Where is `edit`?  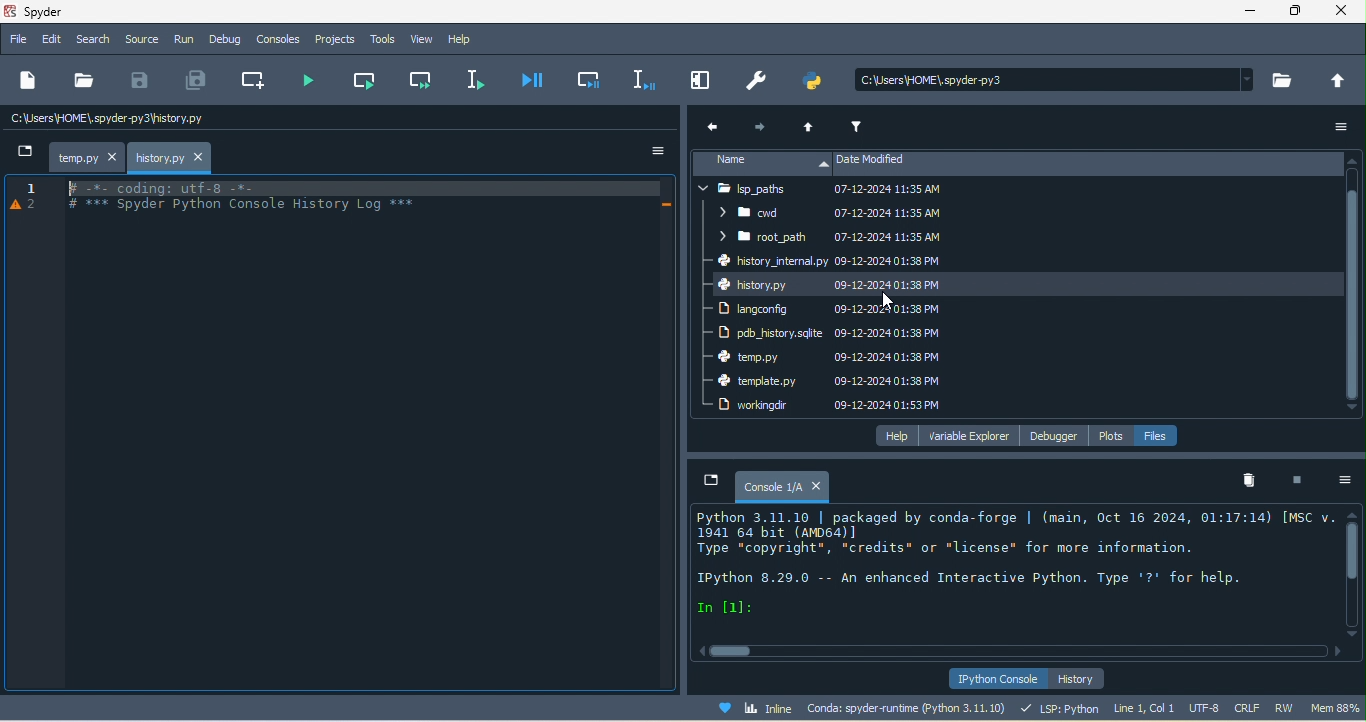 edit is located at coordinates (50, 40).